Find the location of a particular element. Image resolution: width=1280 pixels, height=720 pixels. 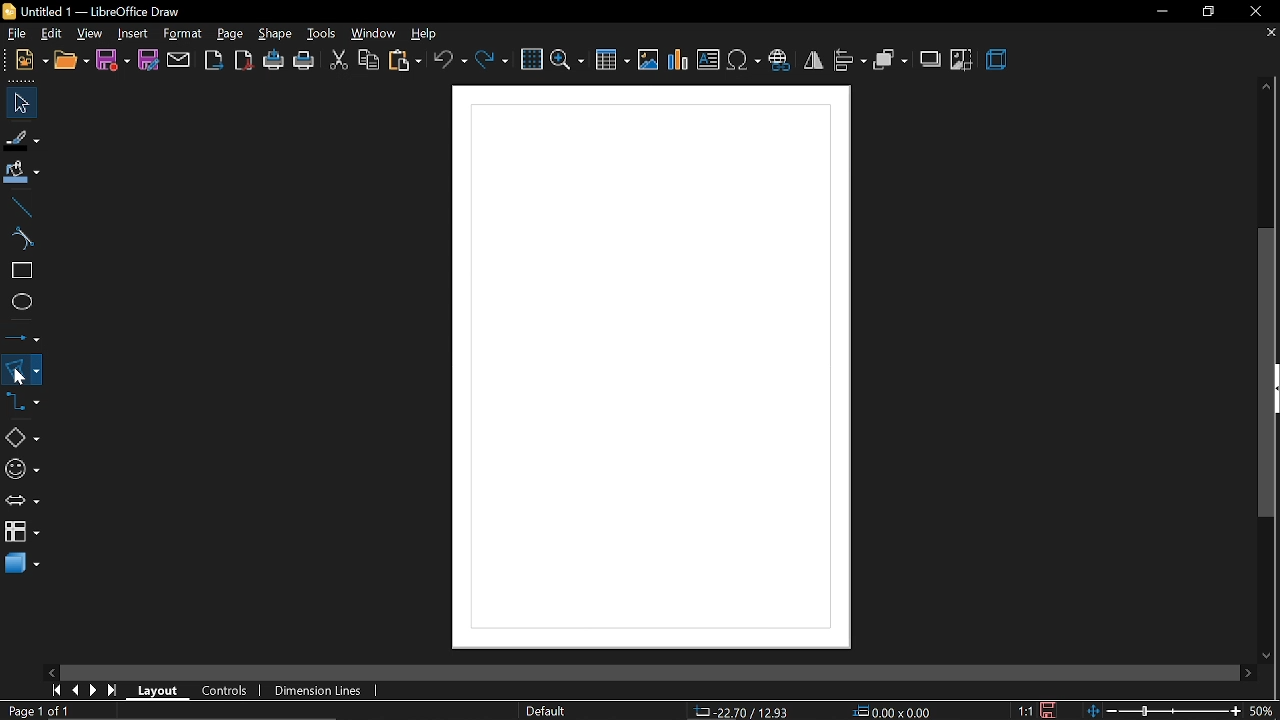

crop is located at coordinates (961, 60).